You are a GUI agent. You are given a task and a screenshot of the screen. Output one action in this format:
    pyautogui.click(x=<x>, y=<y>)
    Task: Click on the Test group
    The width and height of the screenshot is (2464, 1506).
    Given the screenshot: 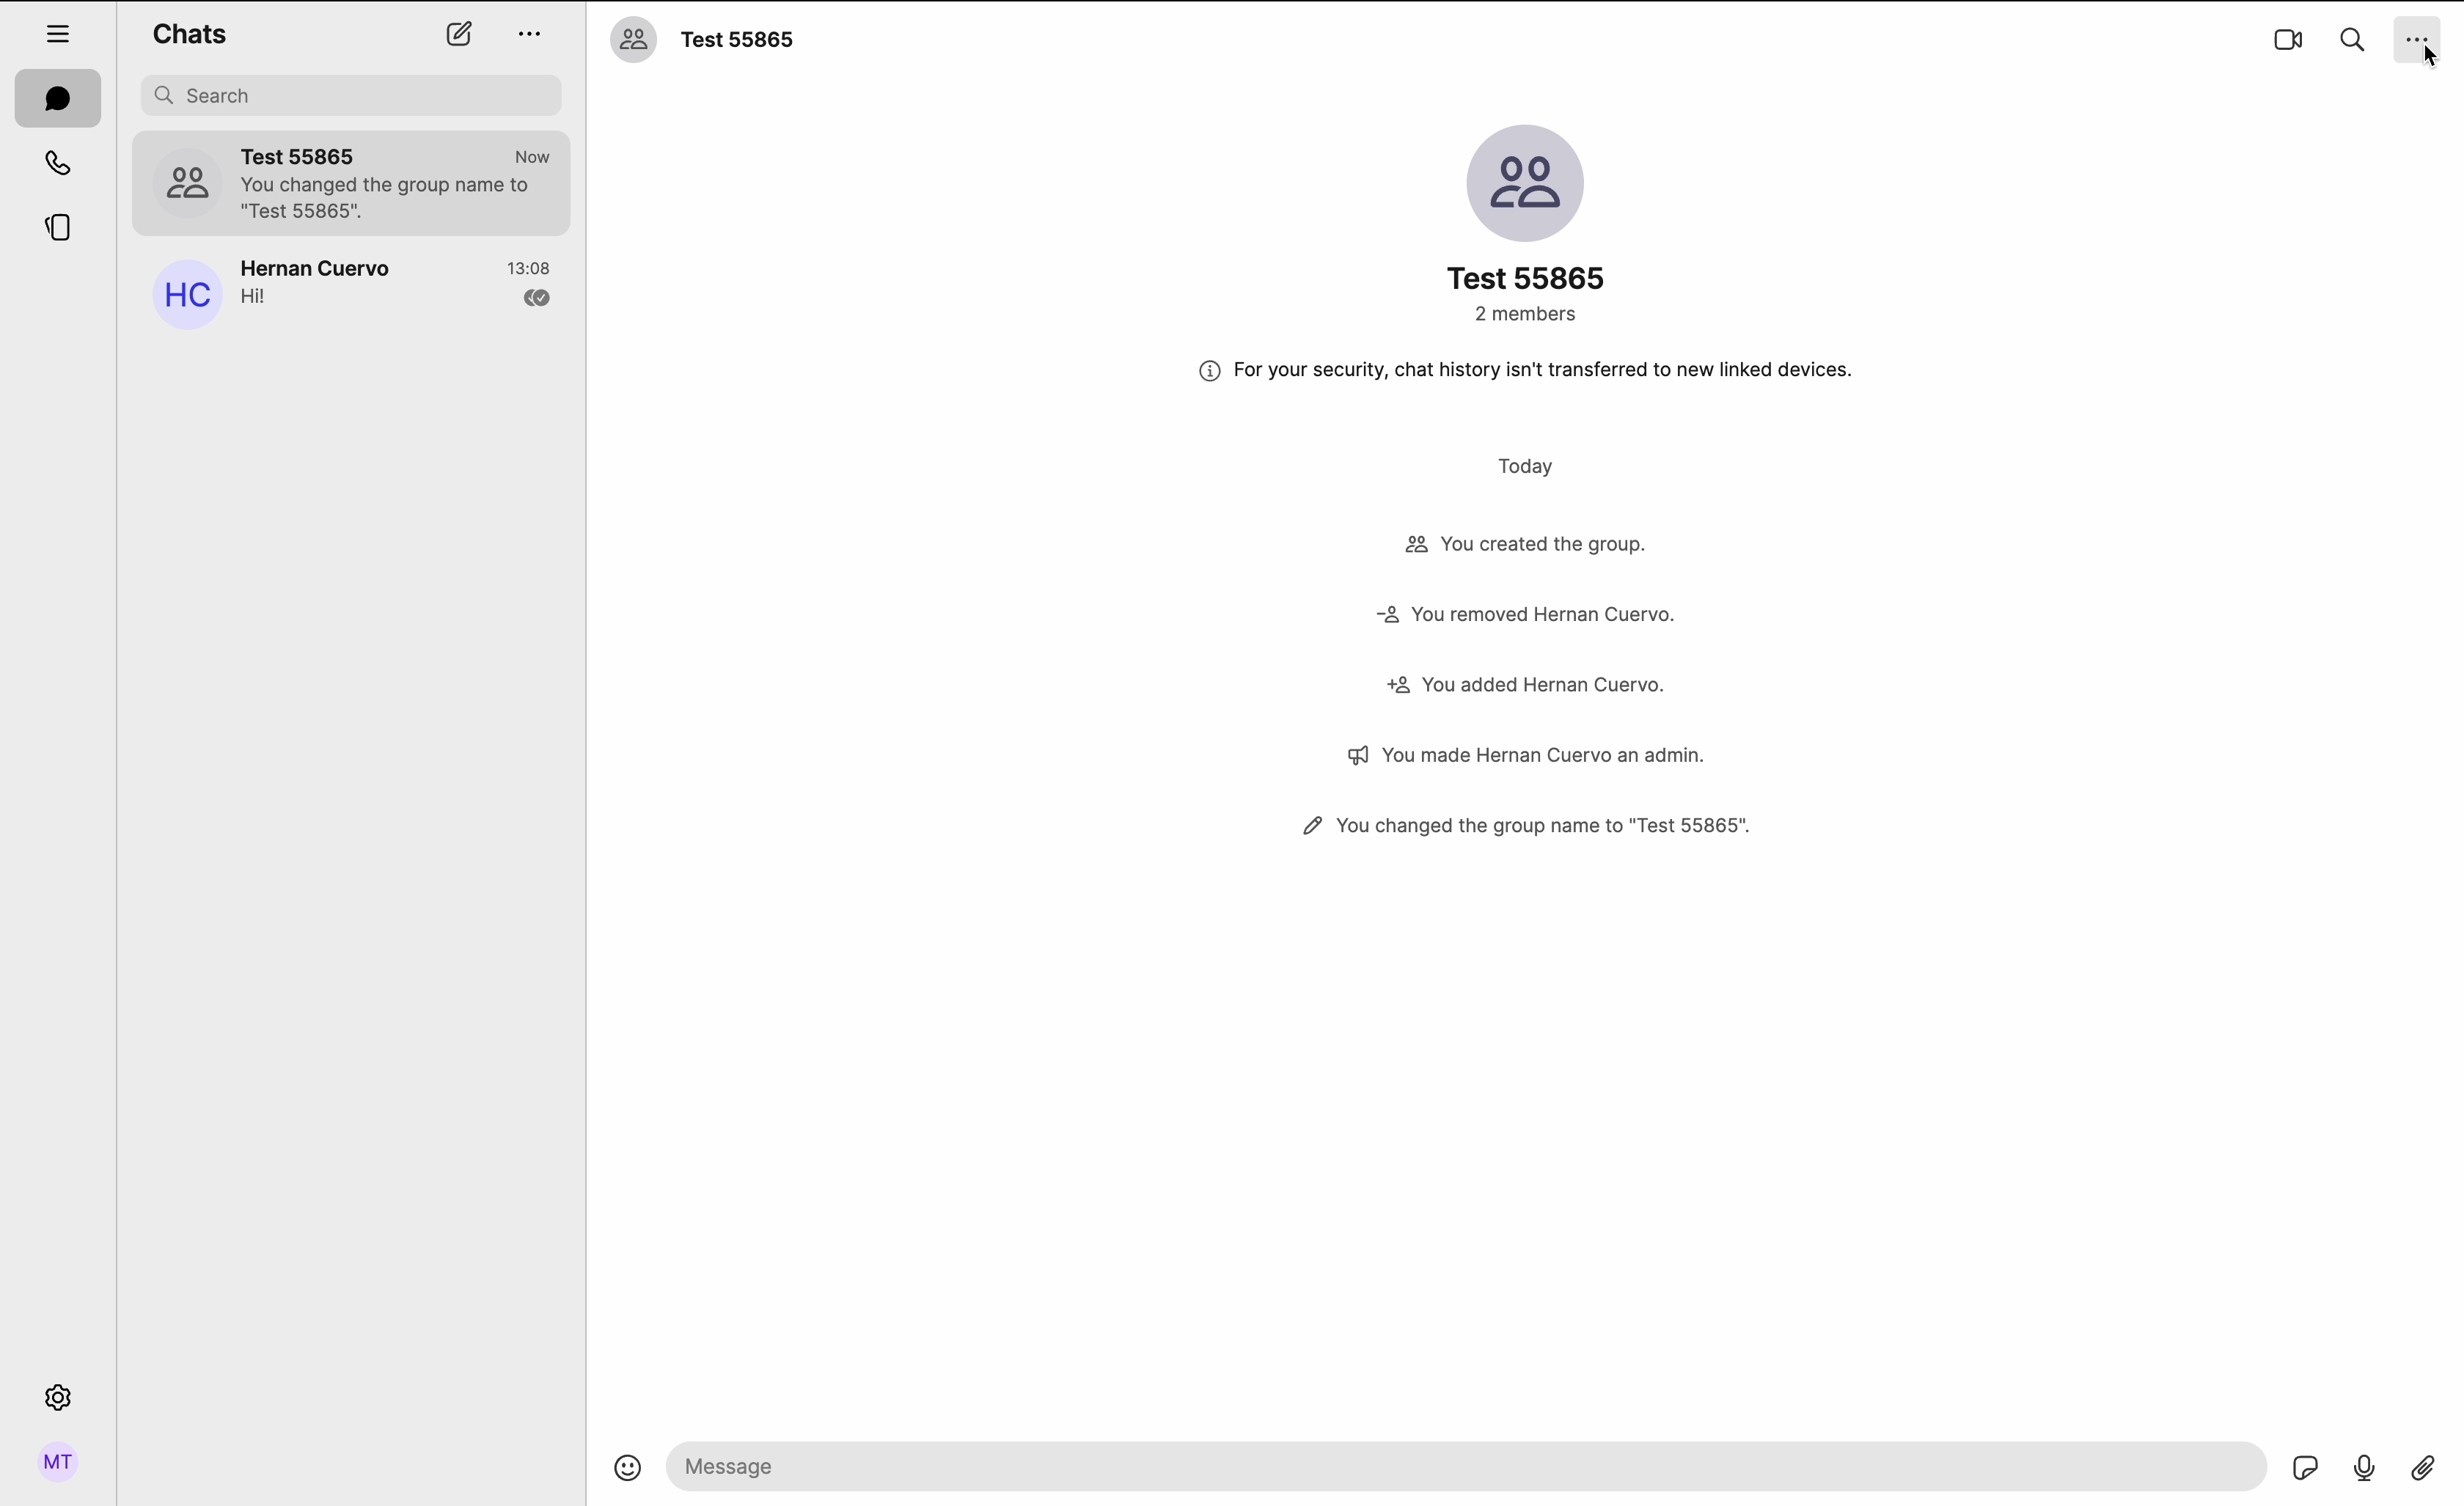 What is the action you would take?
    pyautogui.click(x=400, y=183)
    